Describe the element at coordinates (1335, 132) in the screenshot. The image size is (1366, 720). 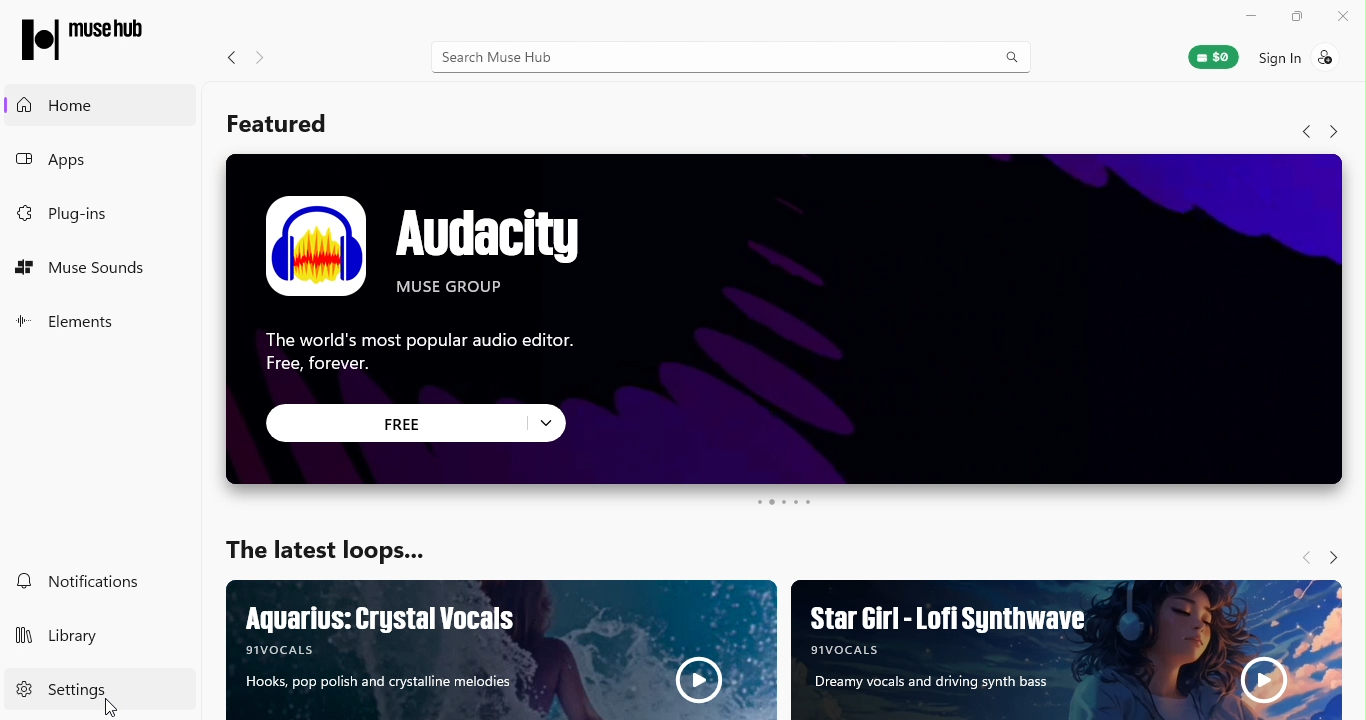
I see `Navigate forward` at that location.